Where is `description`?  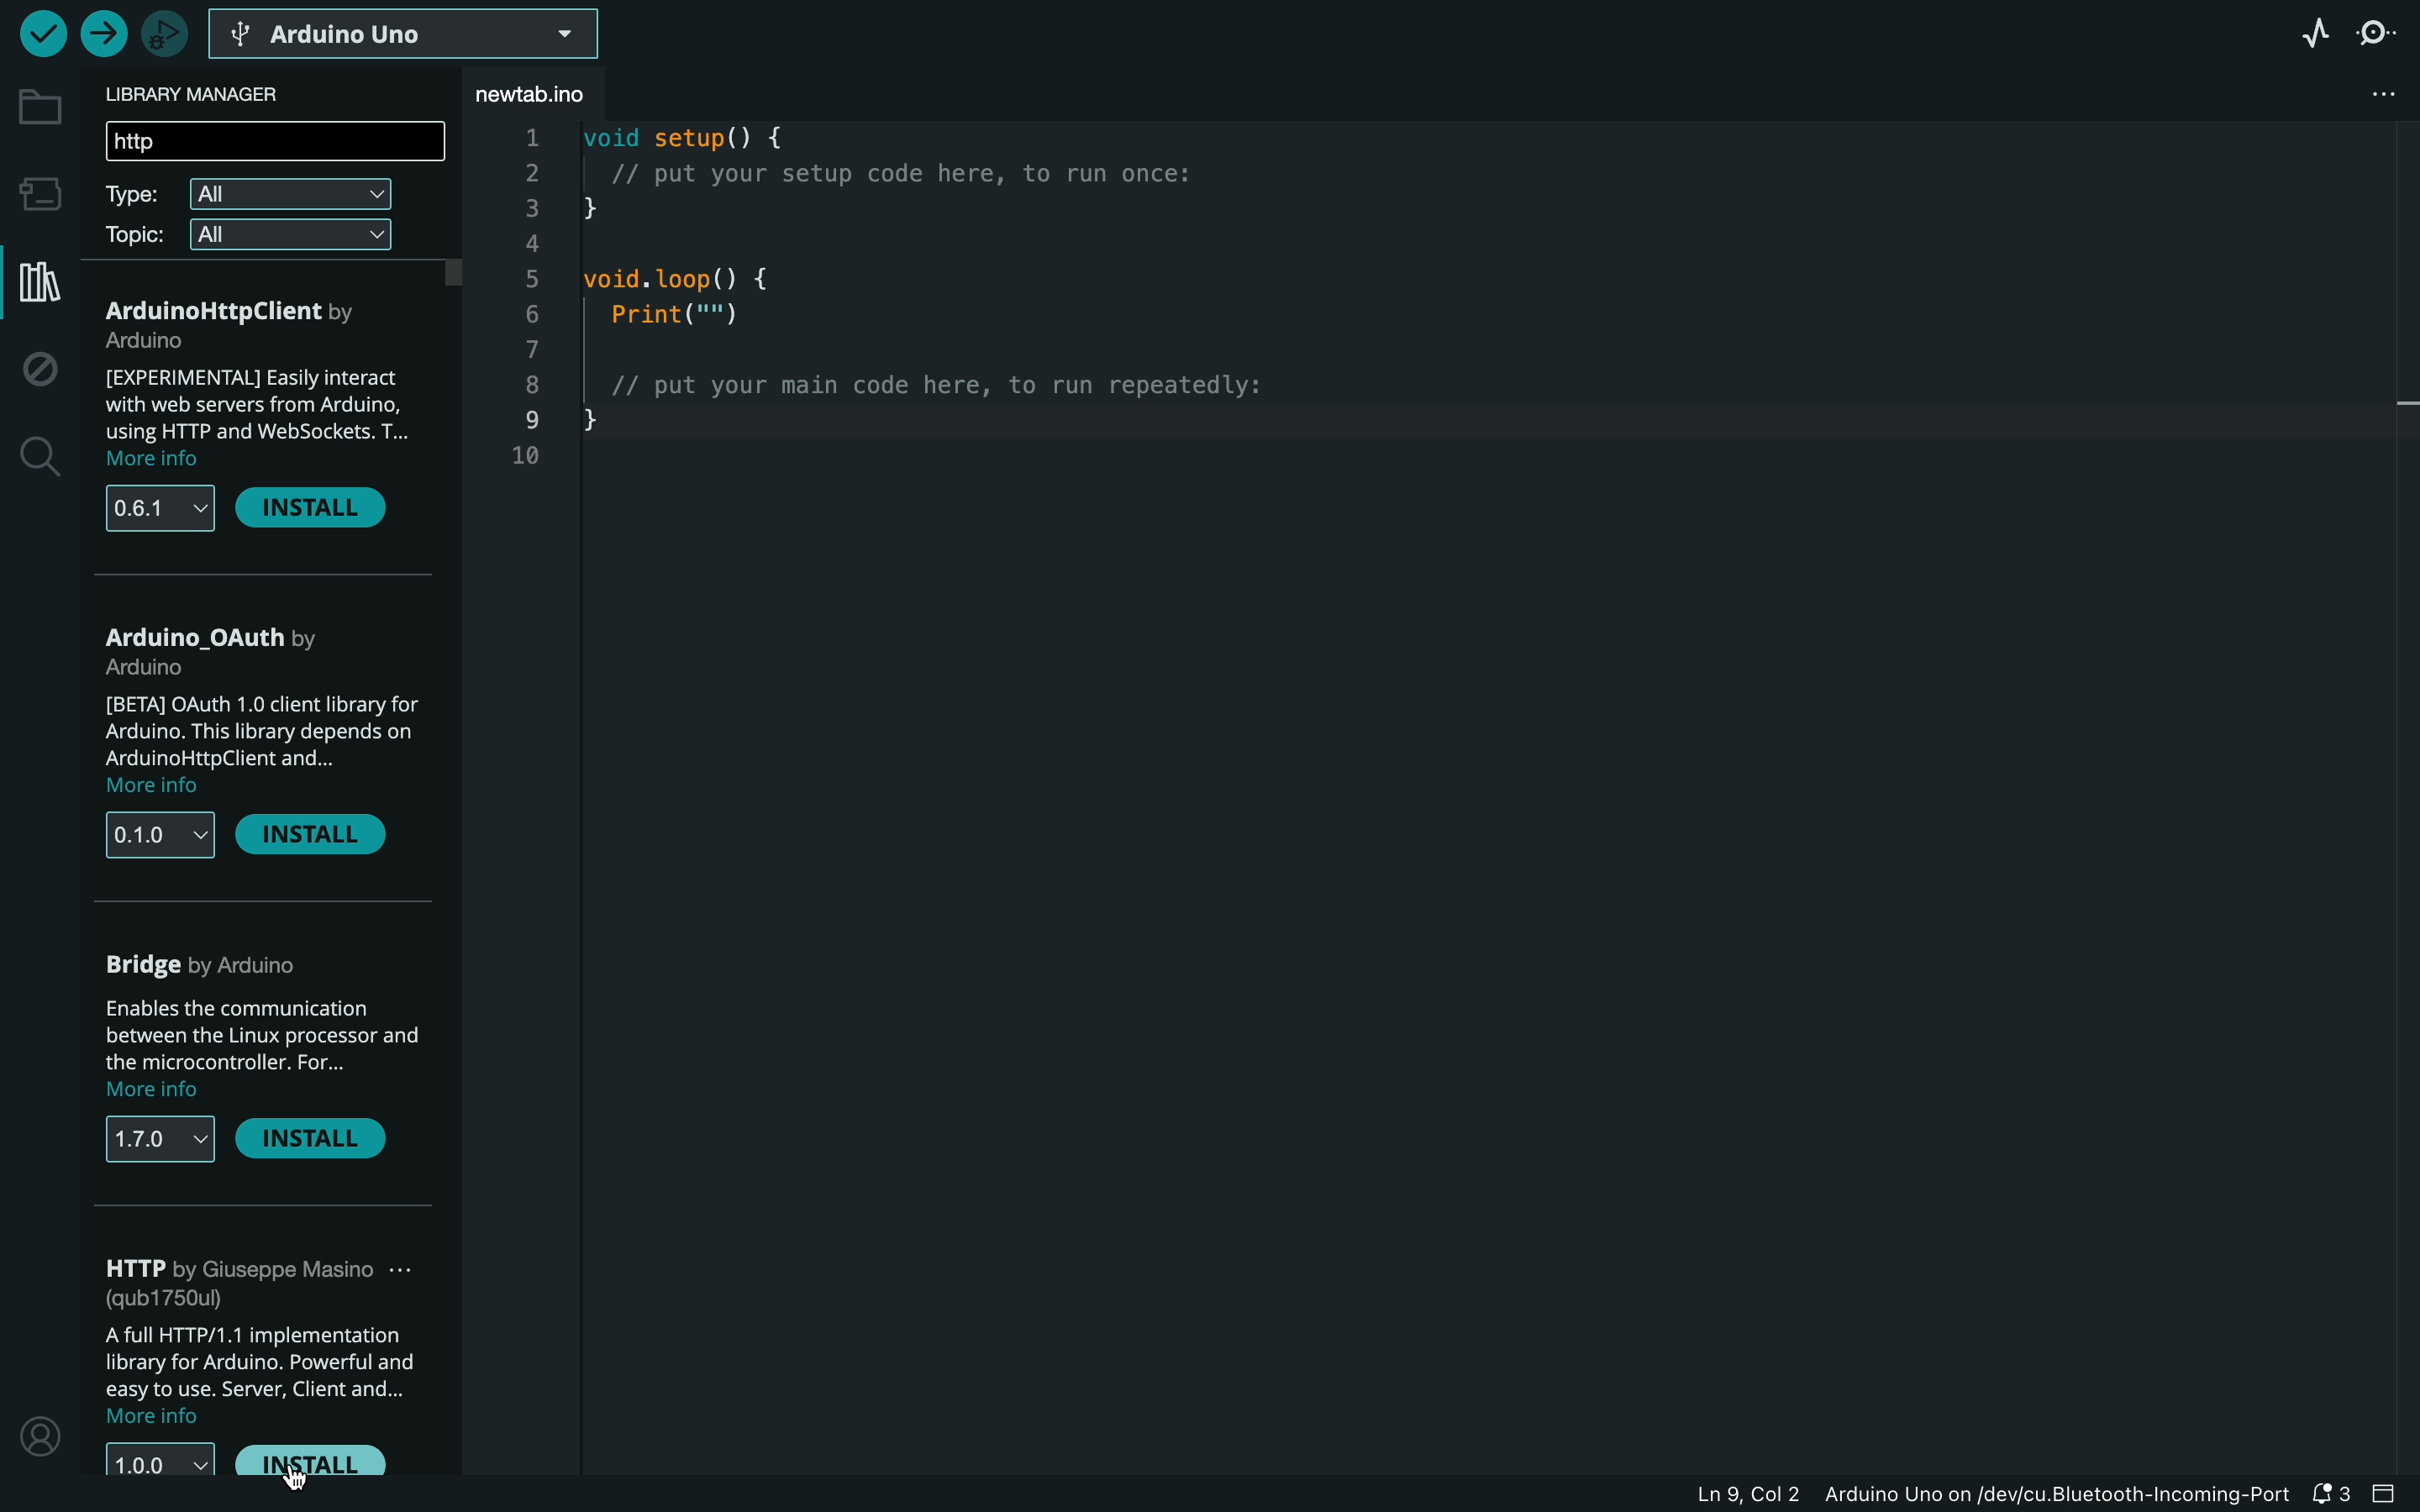
description is located at coordinates (256, 739).